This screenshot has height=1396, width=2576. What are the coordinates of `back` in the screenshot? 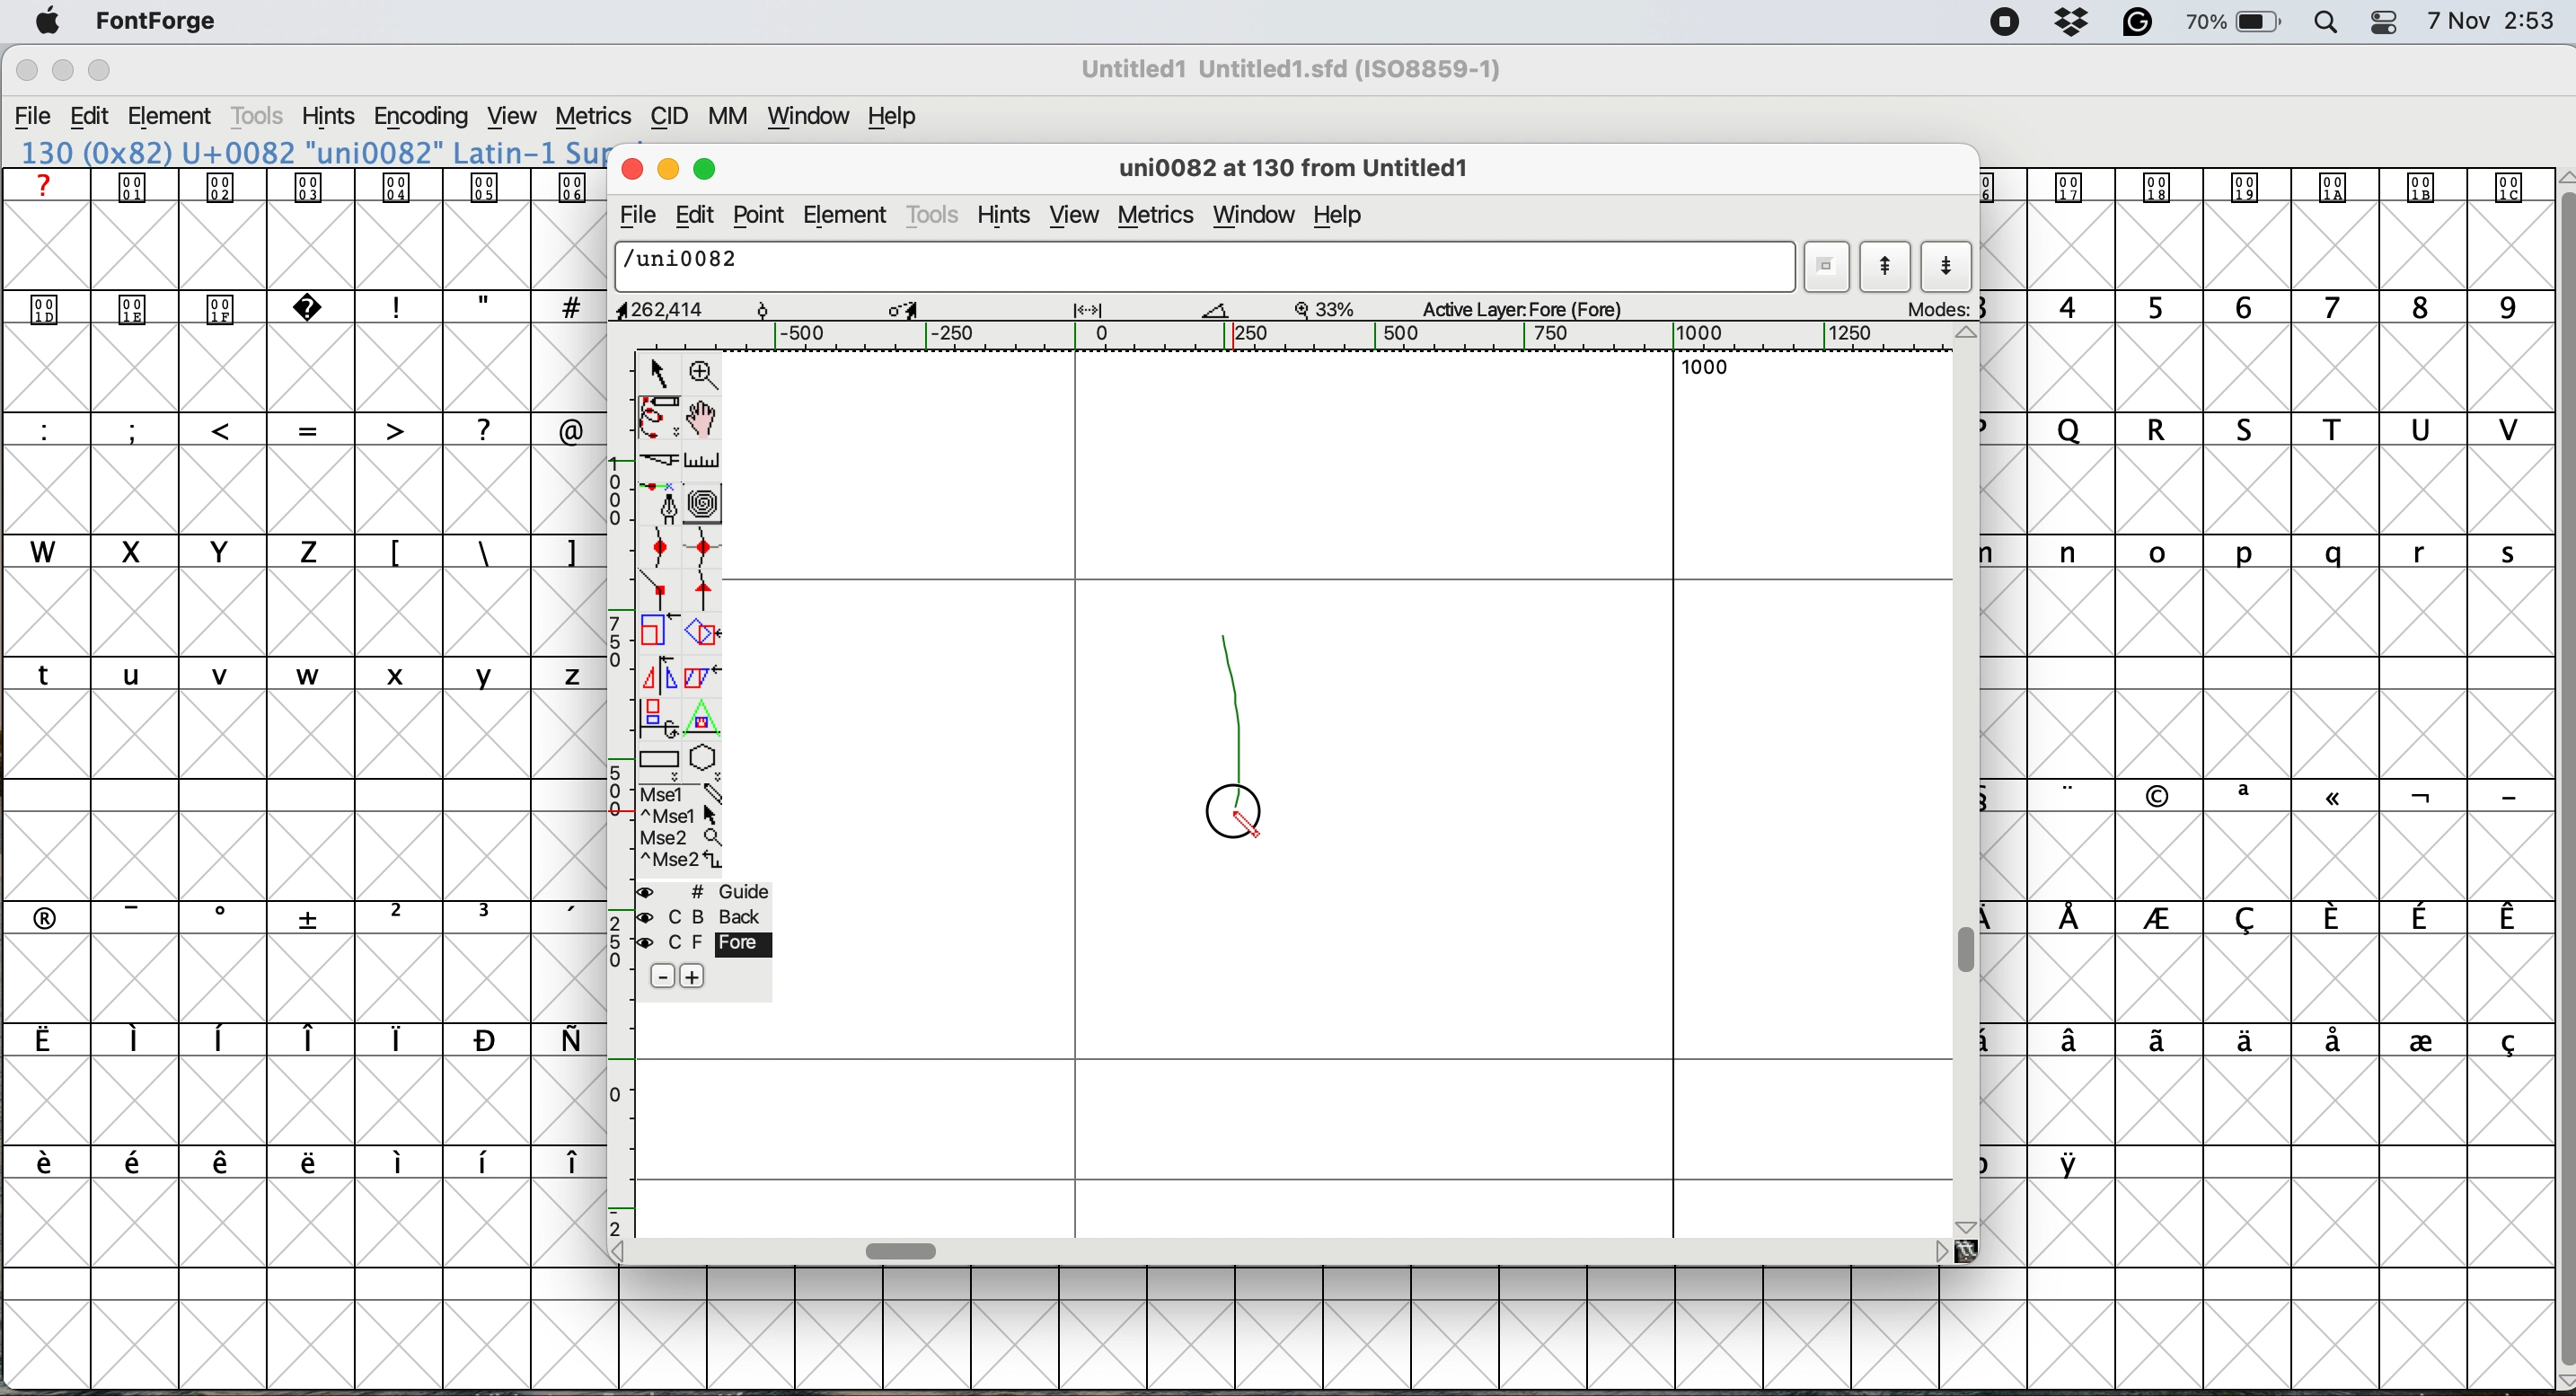 It's located at (703, 917).